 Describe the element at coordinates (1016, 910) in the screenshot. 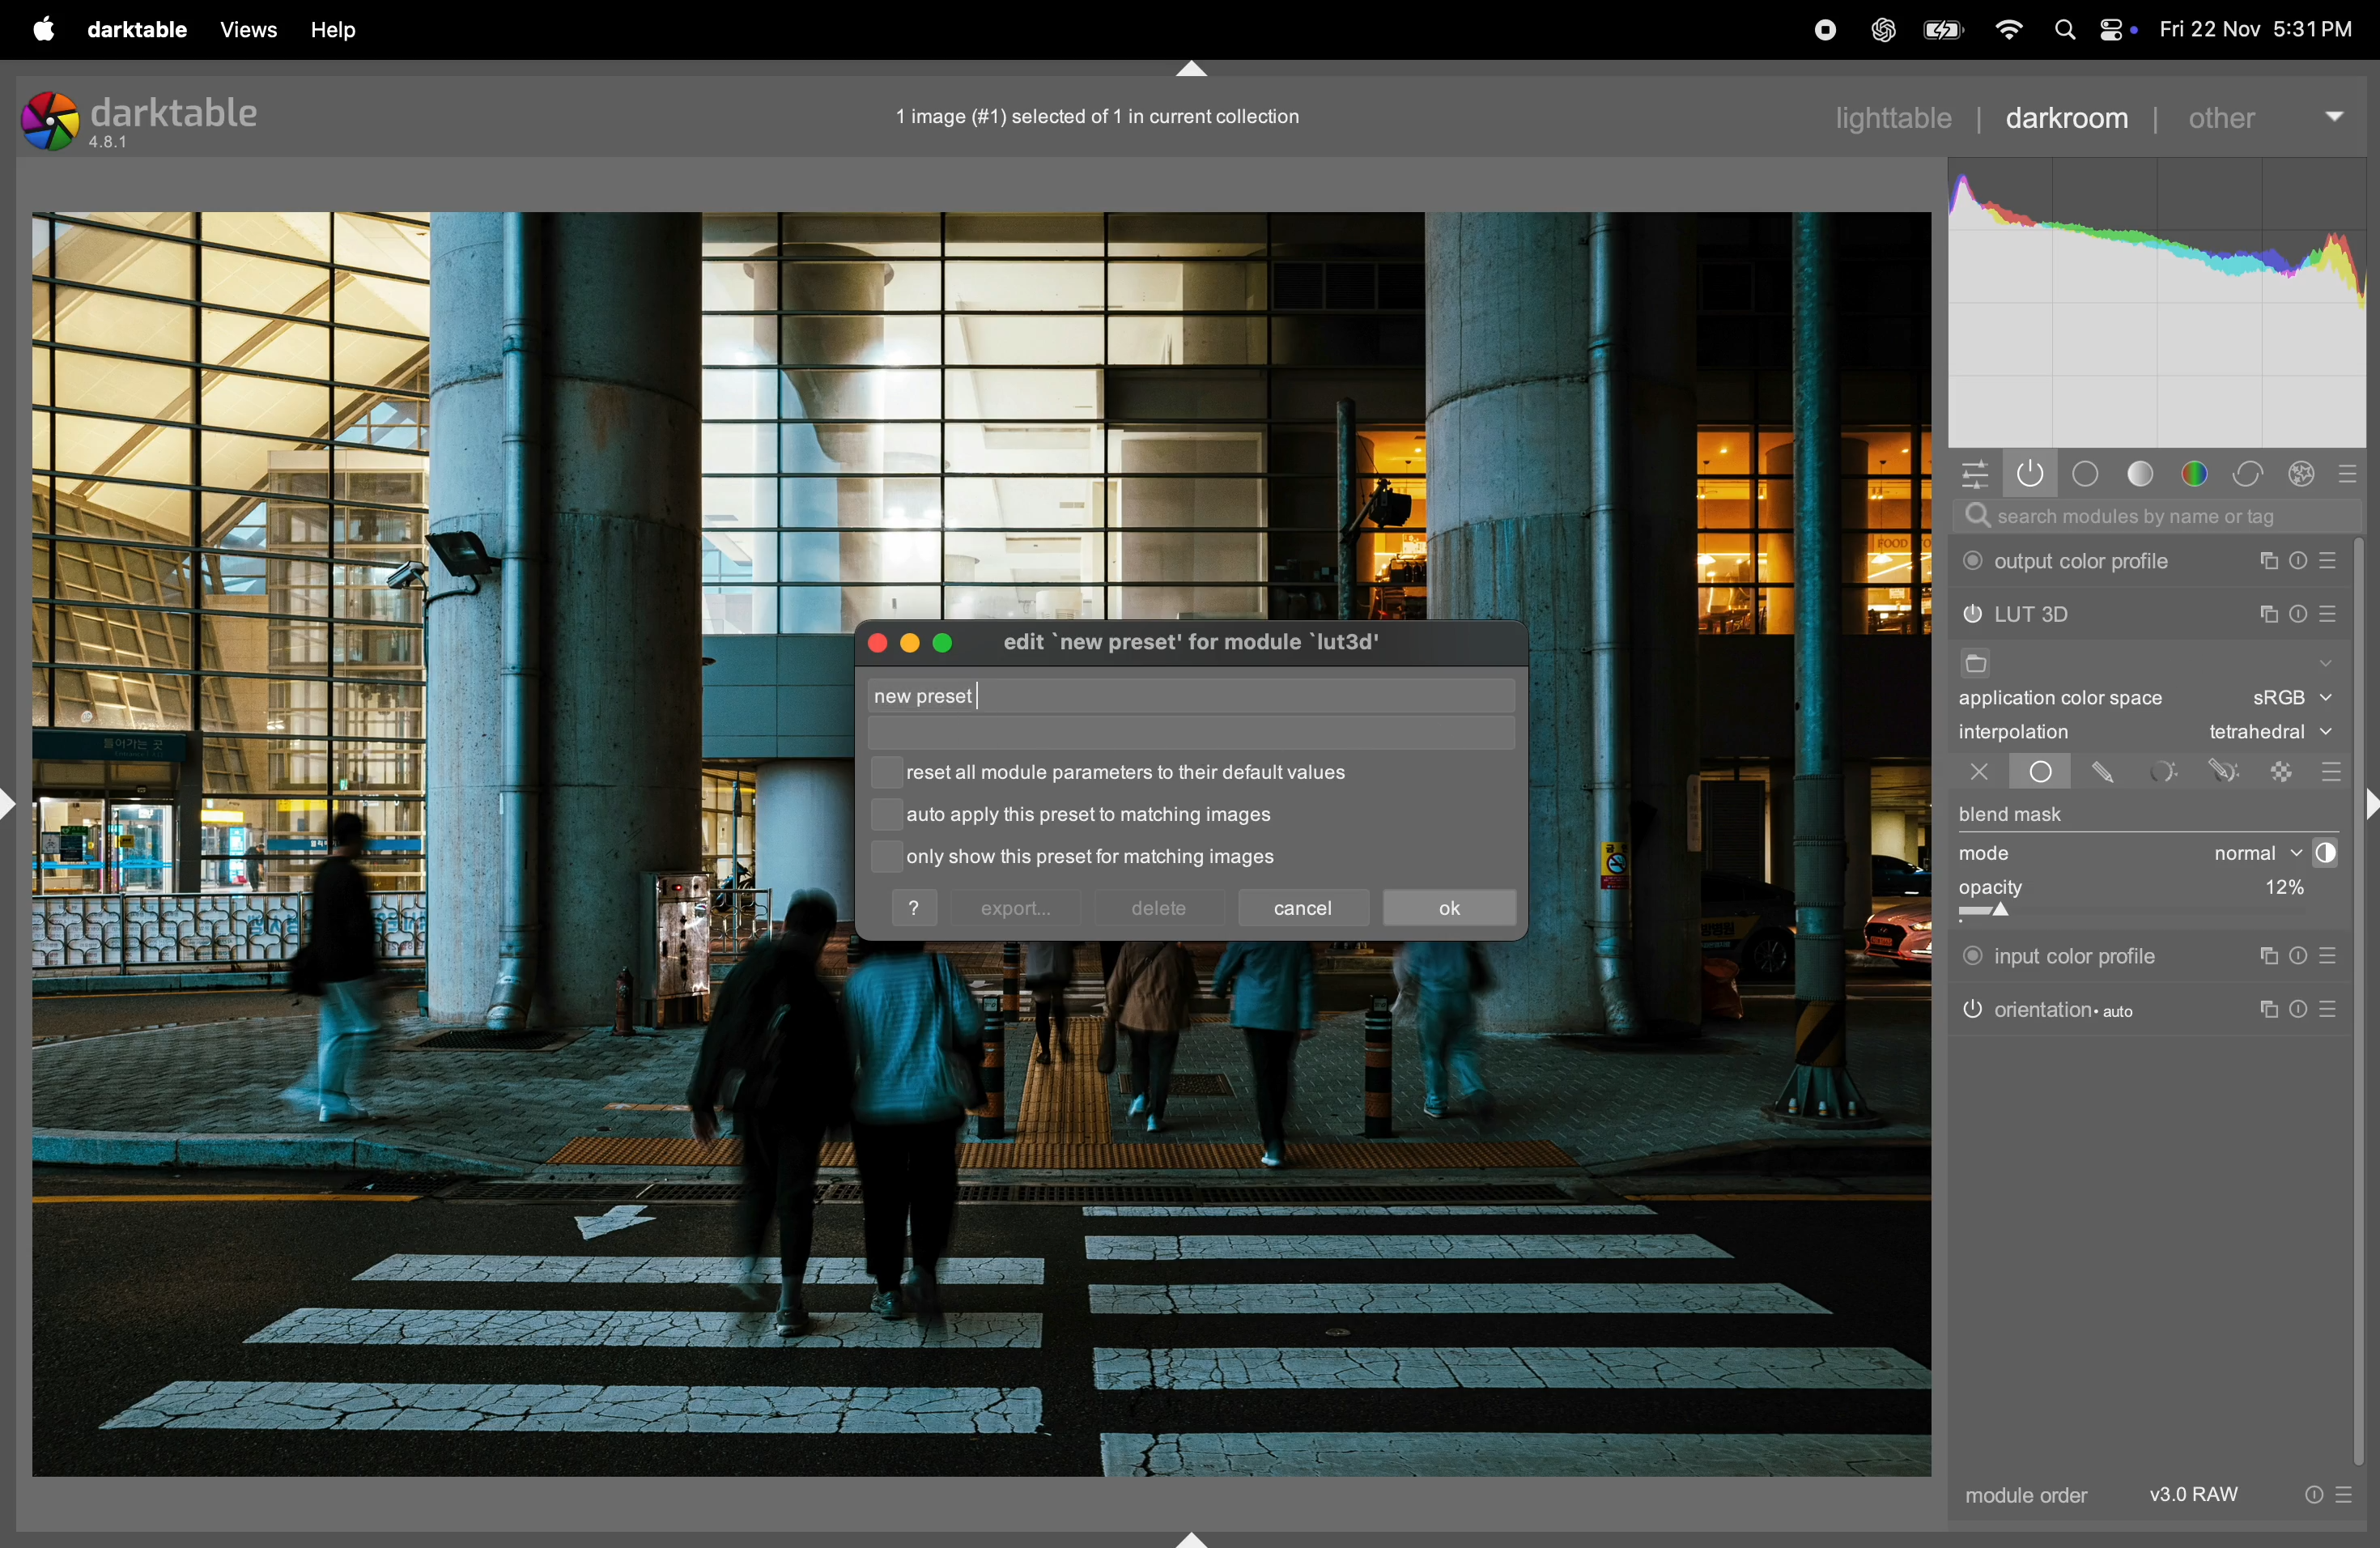

I see `export` at that location.